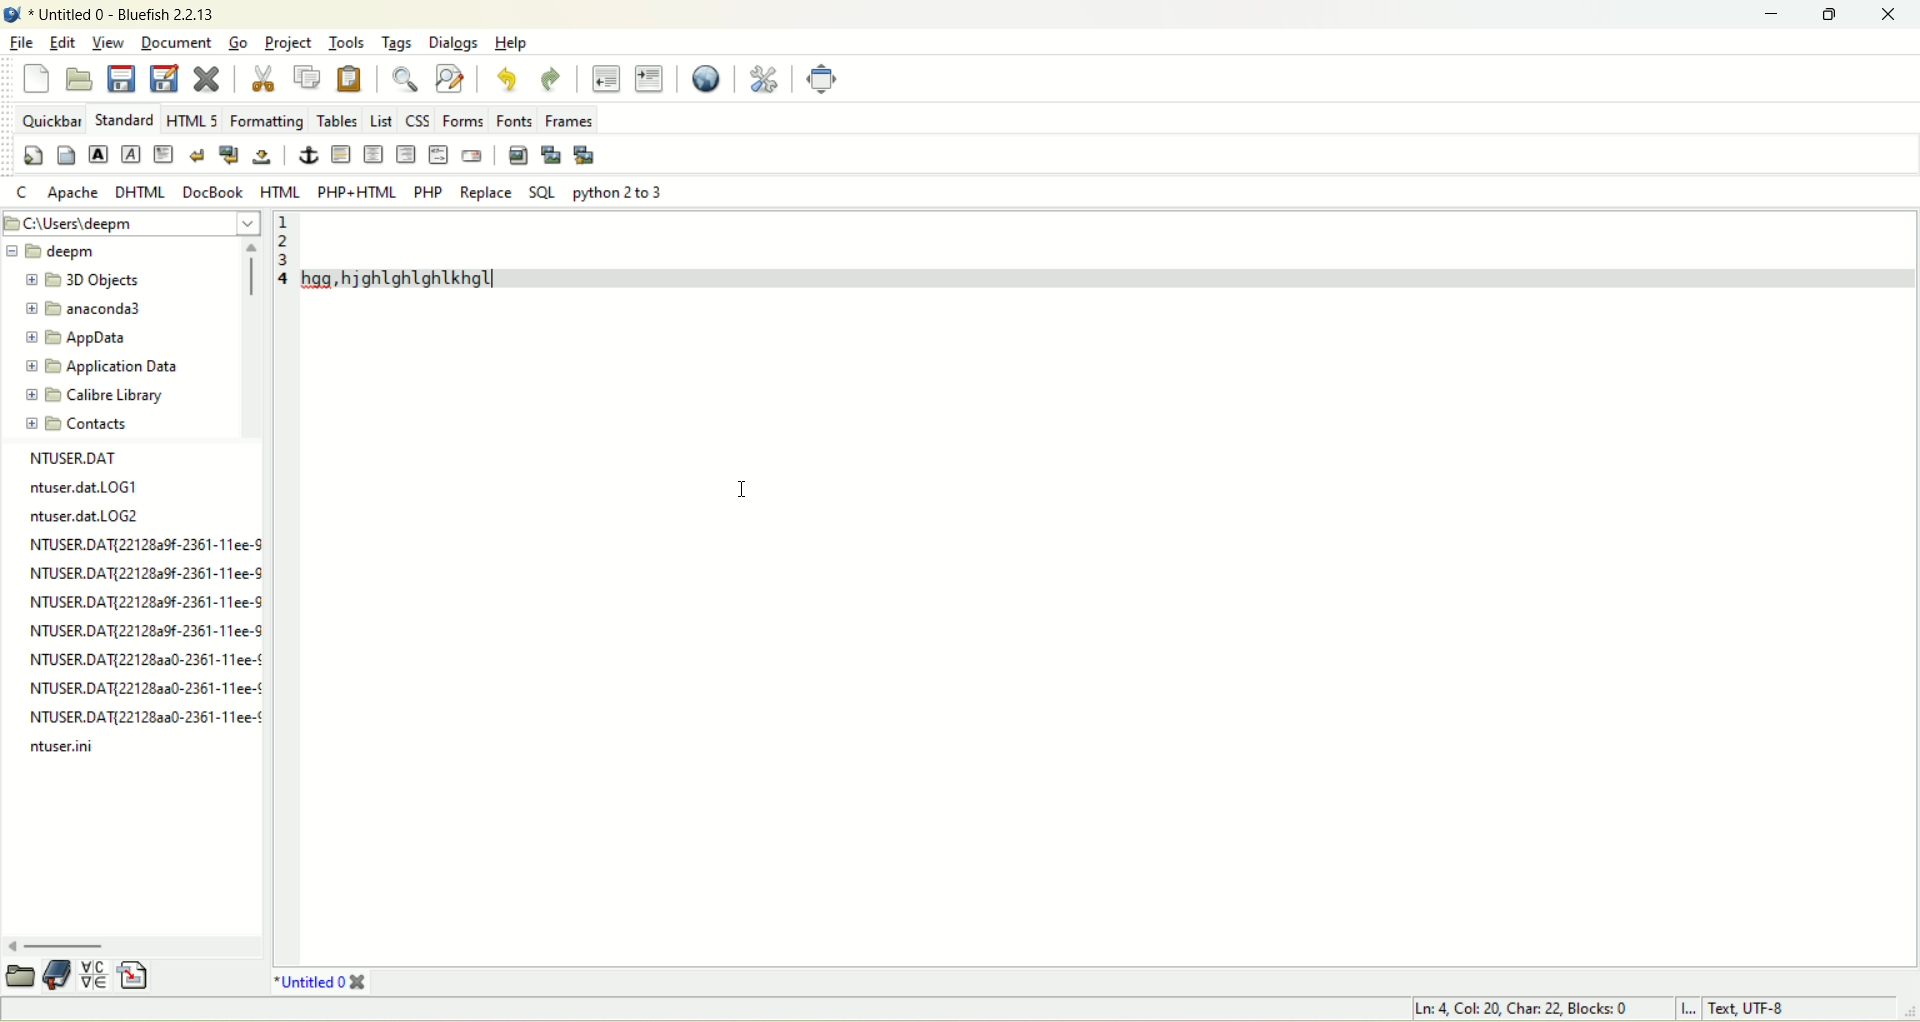 The image size is (1920, 1022). I want to click on save as, so click(165, 79).